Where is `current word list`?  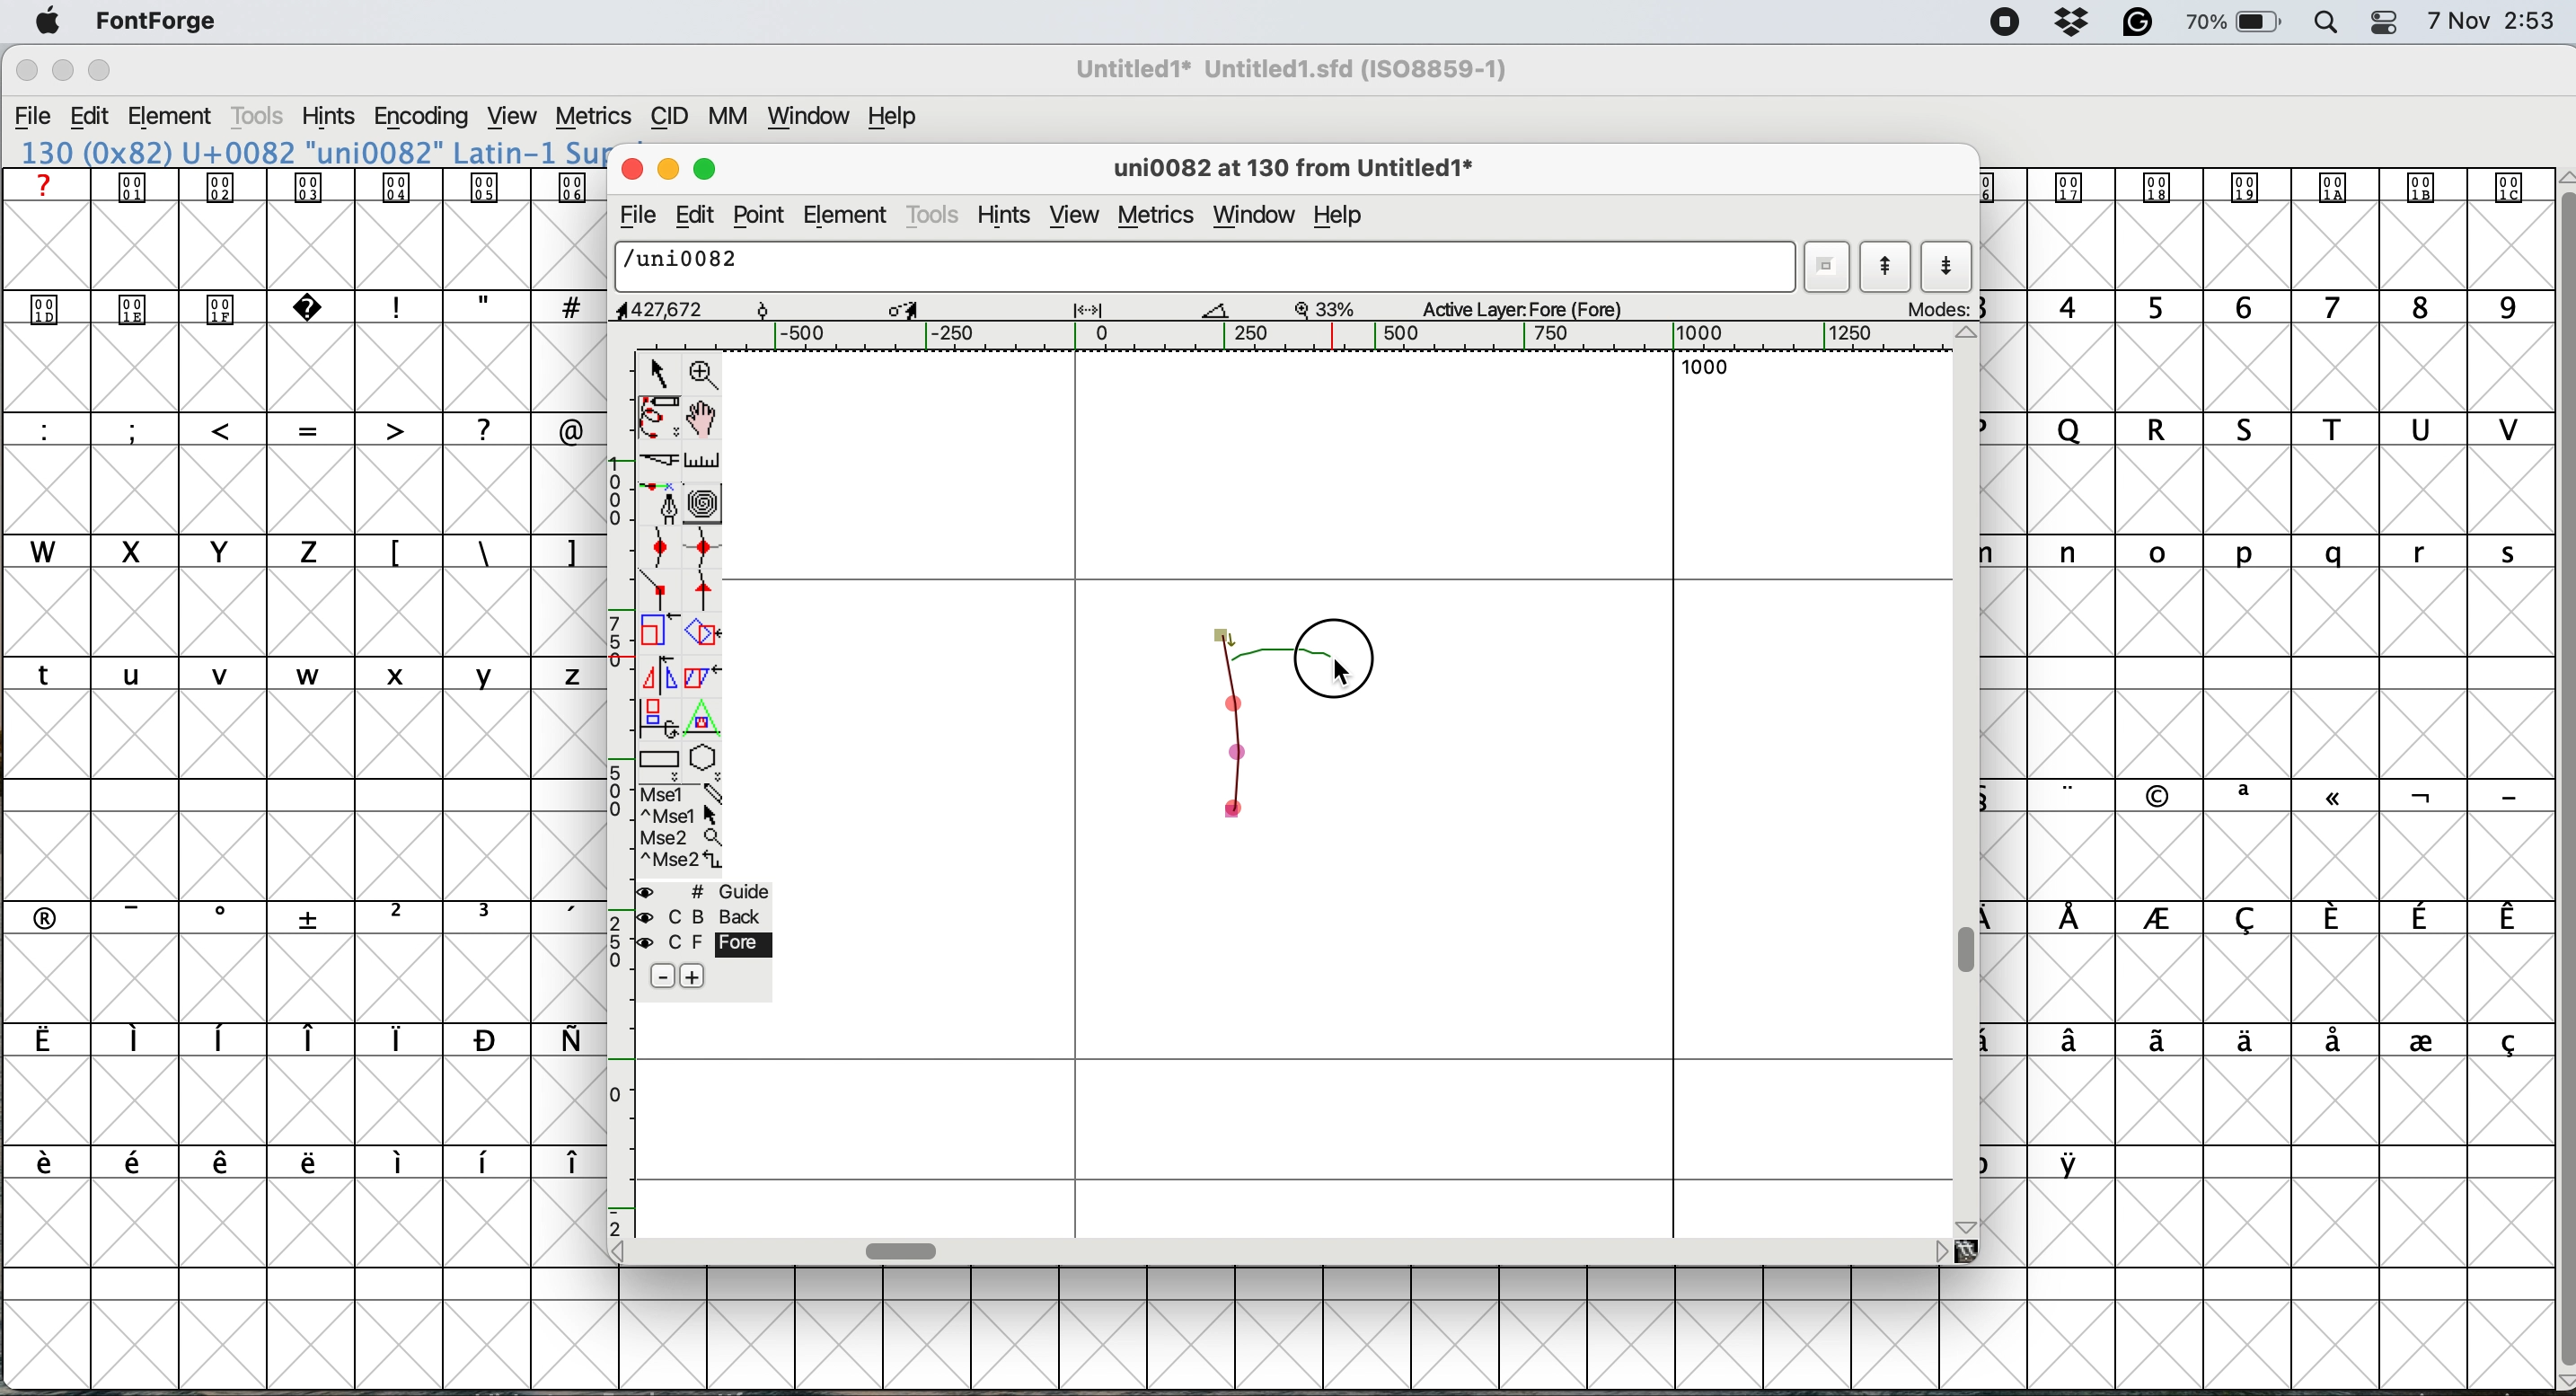
current word list is located at coordinates (1830, 266).